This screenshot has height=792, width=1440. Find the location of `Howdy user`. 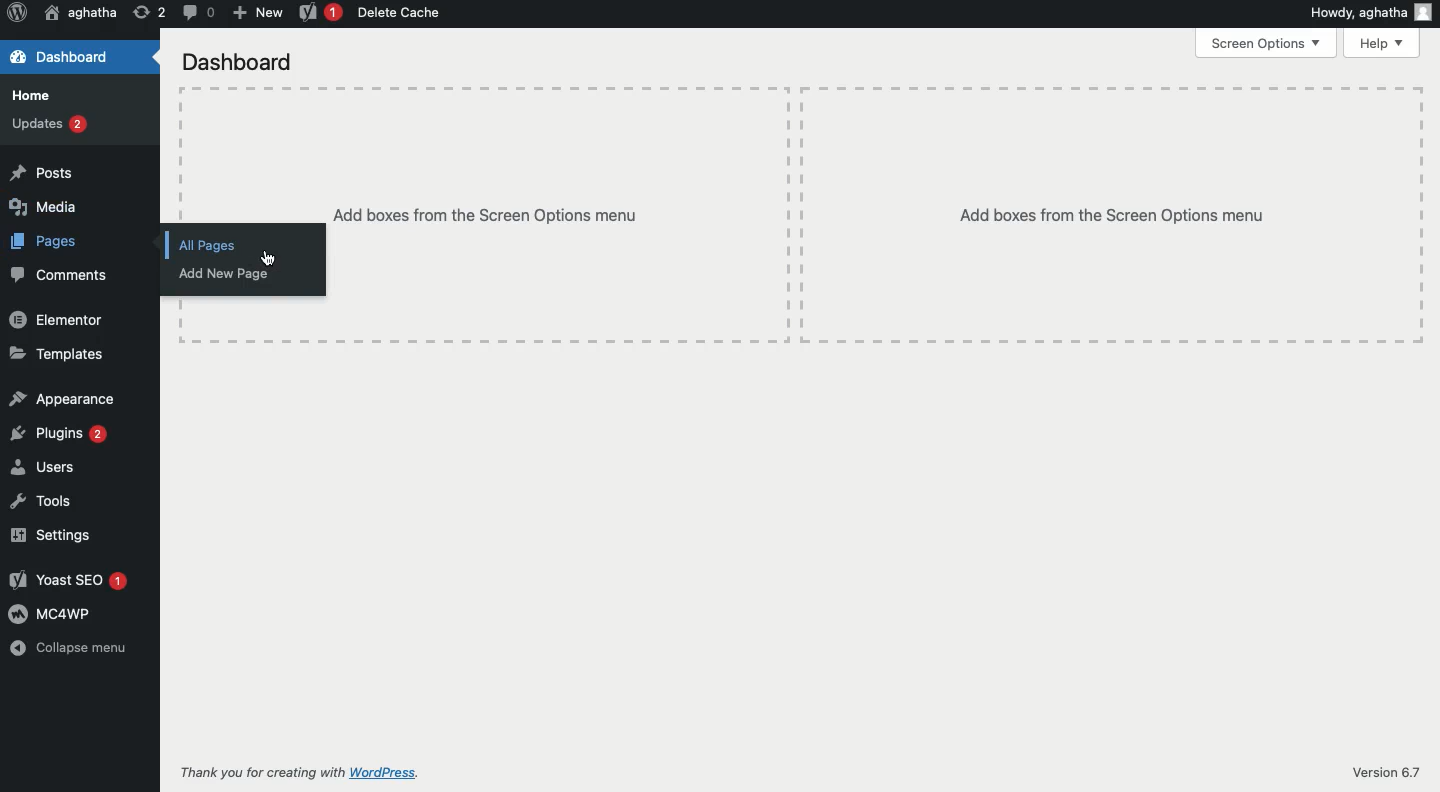

Howdy user is located at coordinates (1369, 12).